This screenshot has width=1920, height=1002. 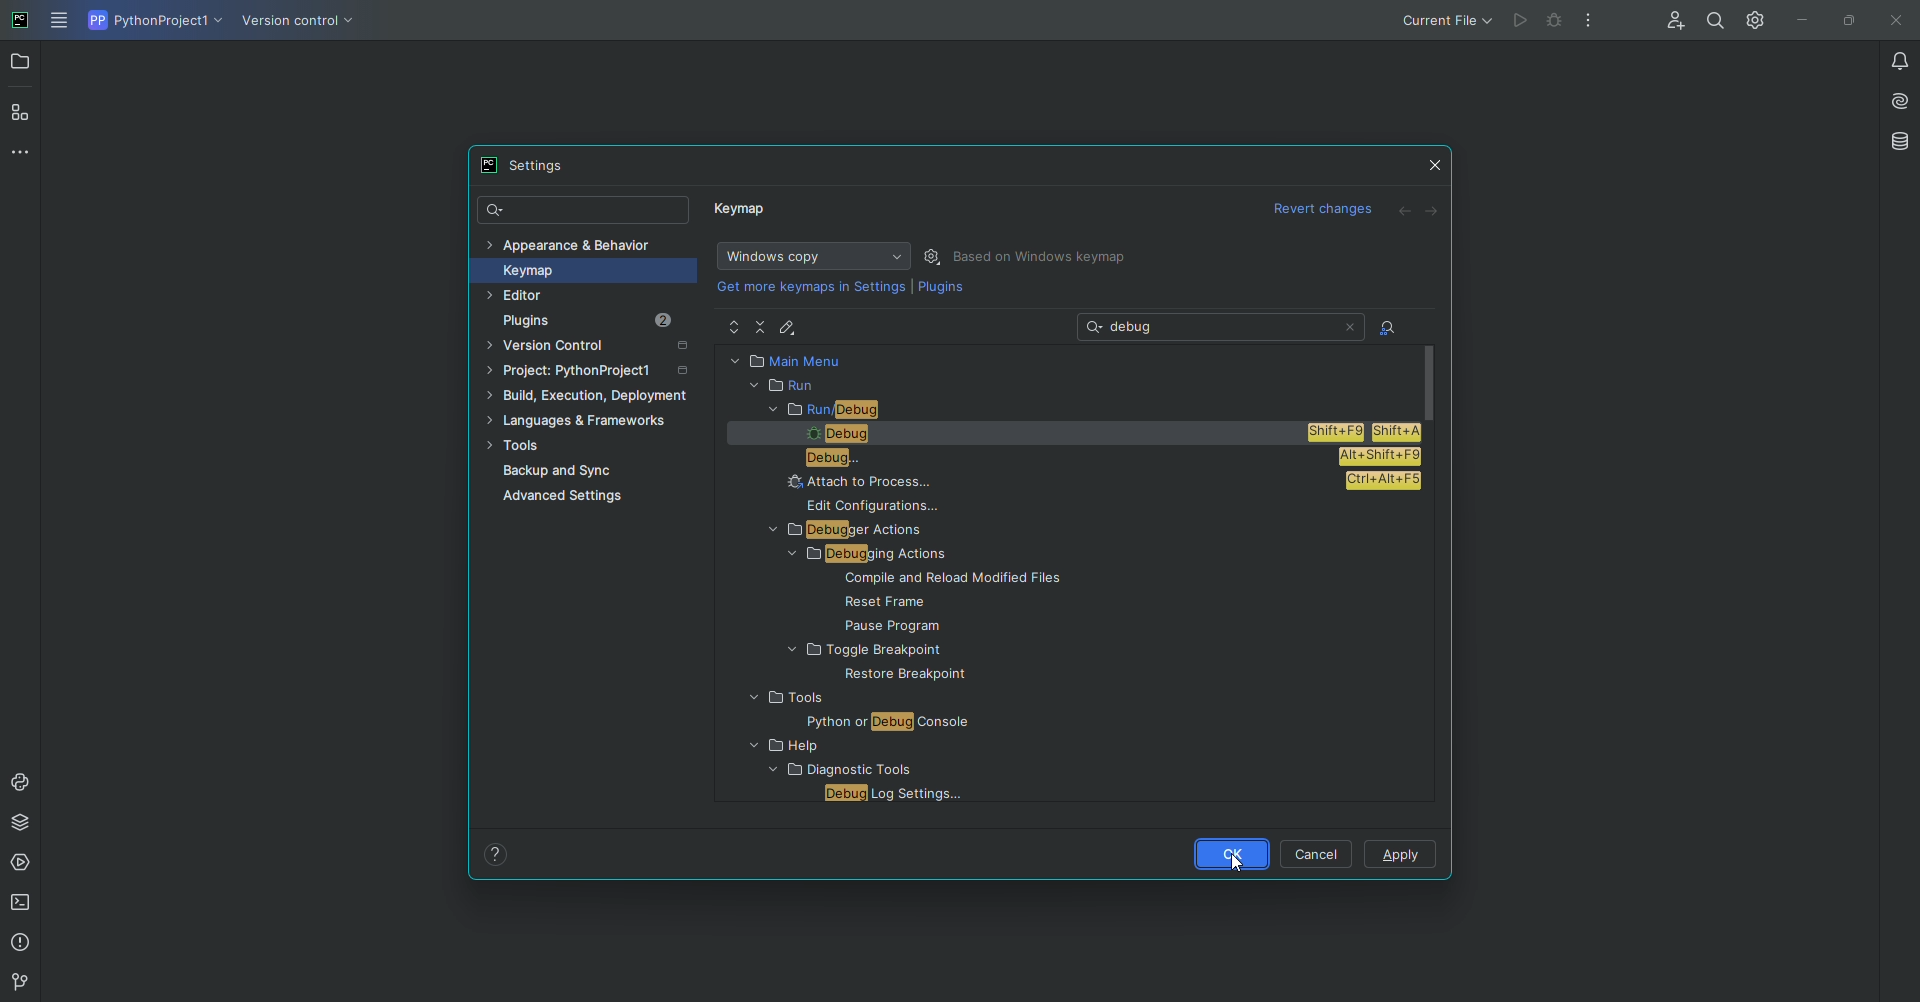 I want to click on Cursor, so click(x=1238, y=857).